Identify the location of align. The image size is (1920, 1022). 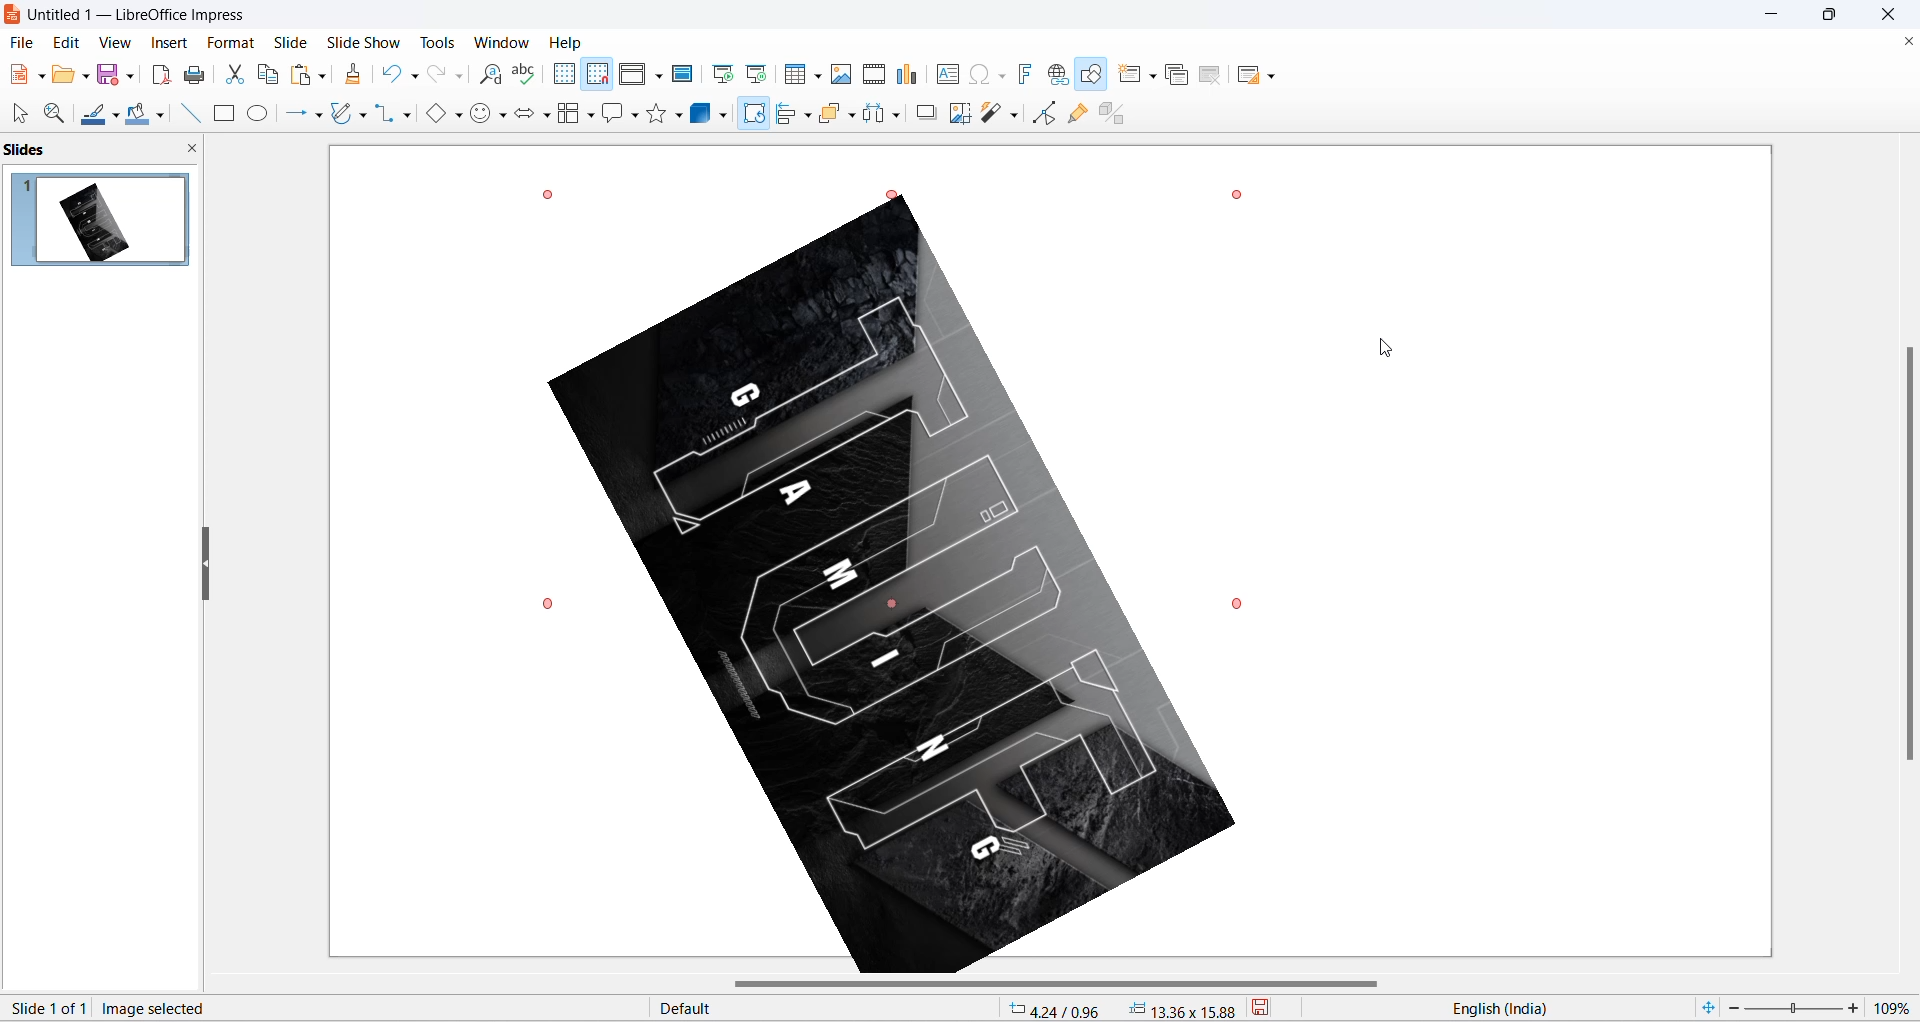
(788, 114).